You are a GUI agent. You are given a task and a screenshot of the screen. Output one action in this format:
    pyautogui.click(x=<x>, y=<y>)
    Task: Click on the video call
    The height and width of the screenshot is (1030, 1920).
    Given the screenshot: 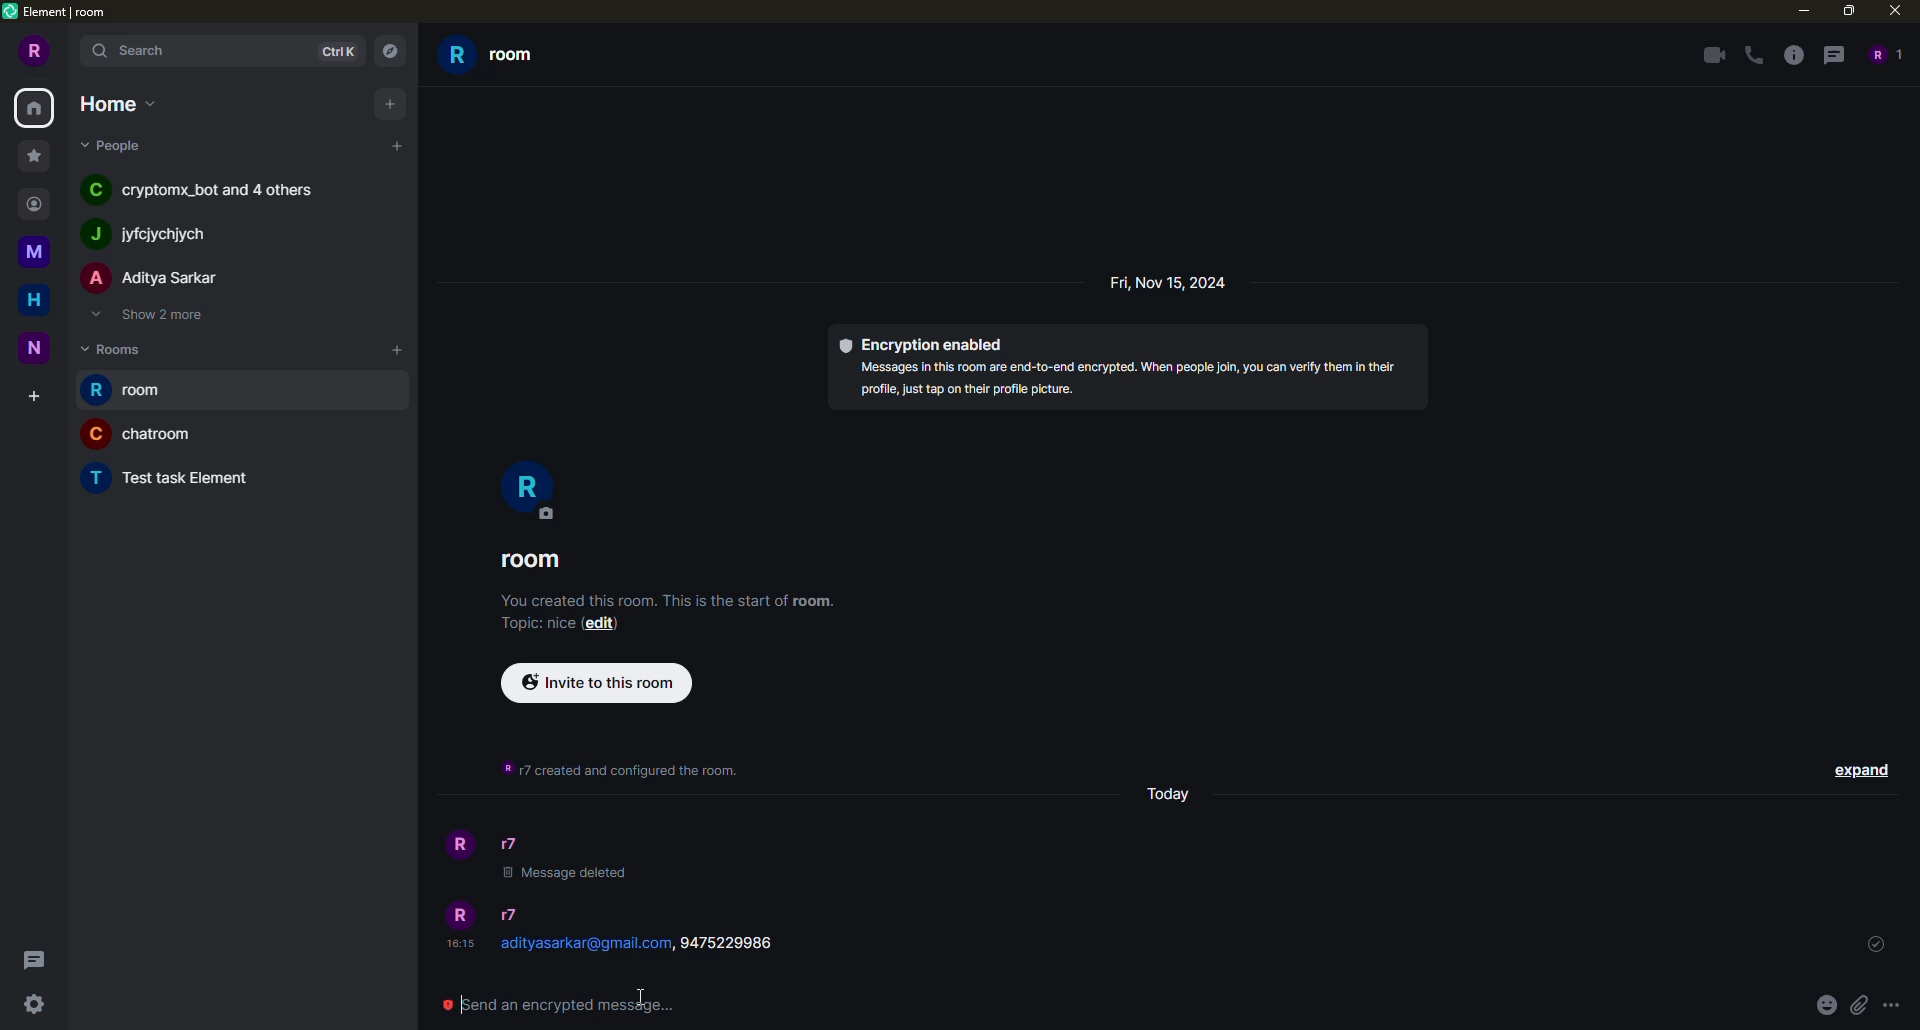 What is the action you would take?
    pyautogui.click(x=1706, y=53)
    